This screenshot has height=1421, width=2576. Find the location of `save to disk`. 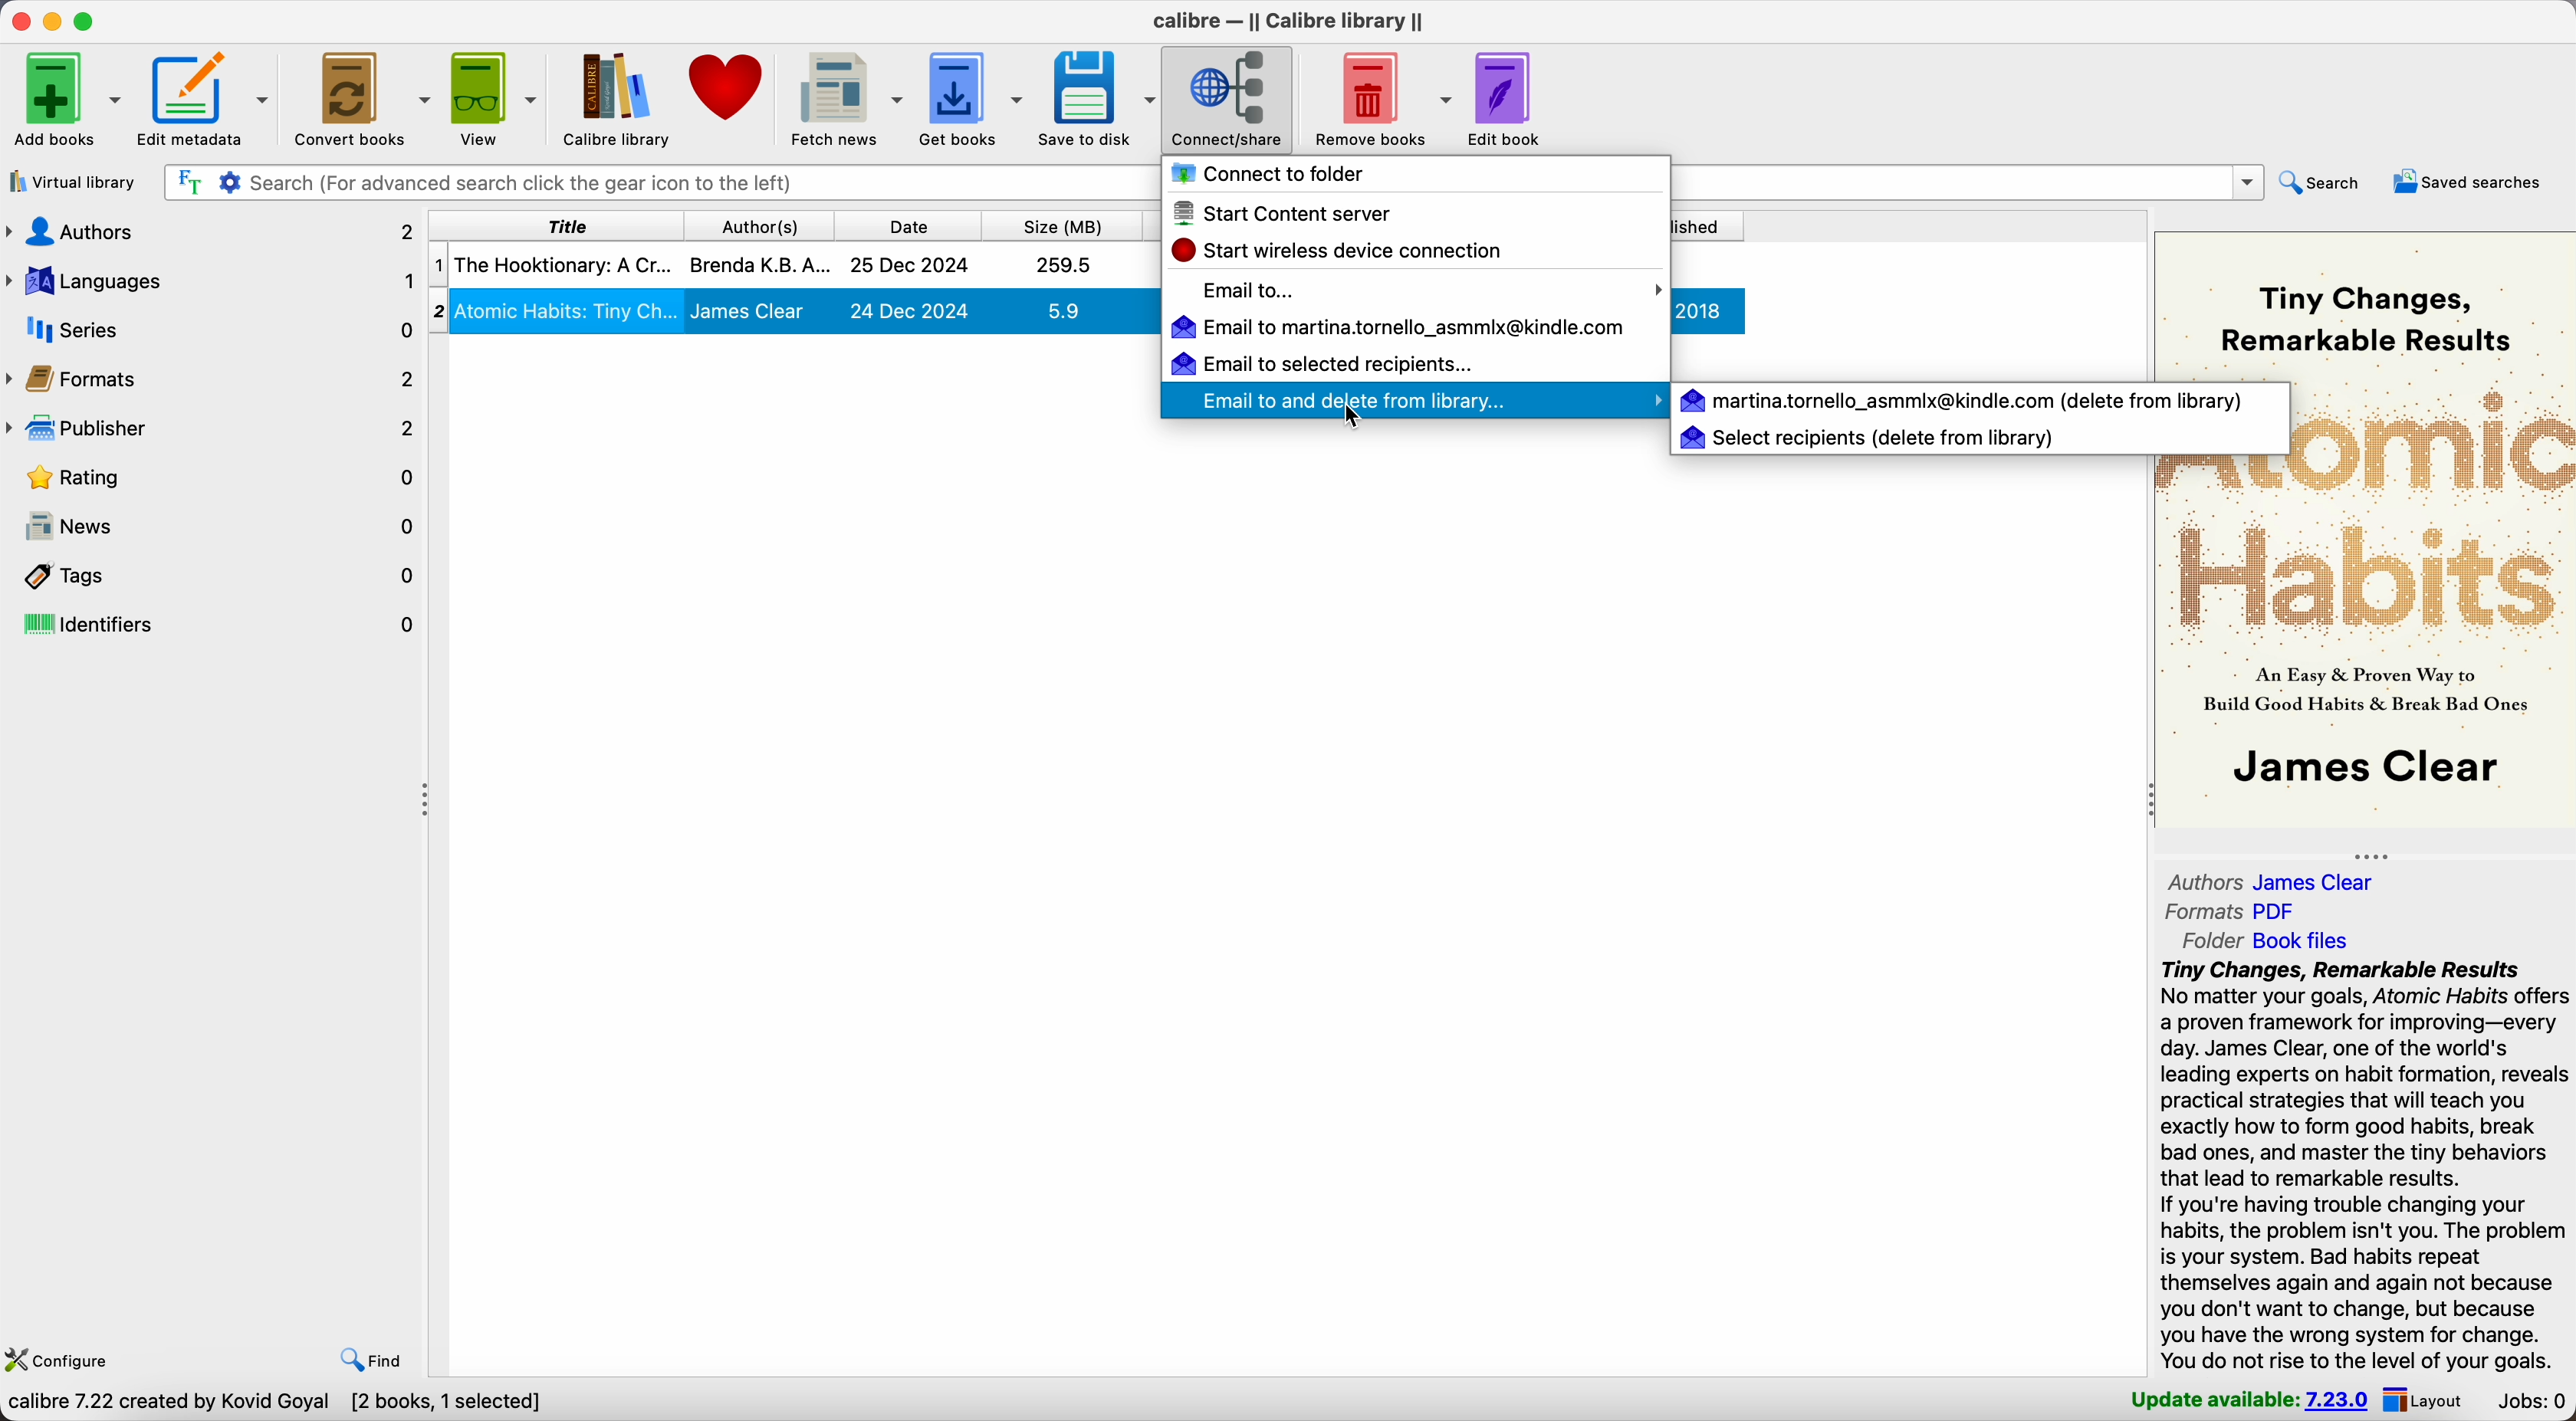

save to disk is located at coordinates (1097, 102).